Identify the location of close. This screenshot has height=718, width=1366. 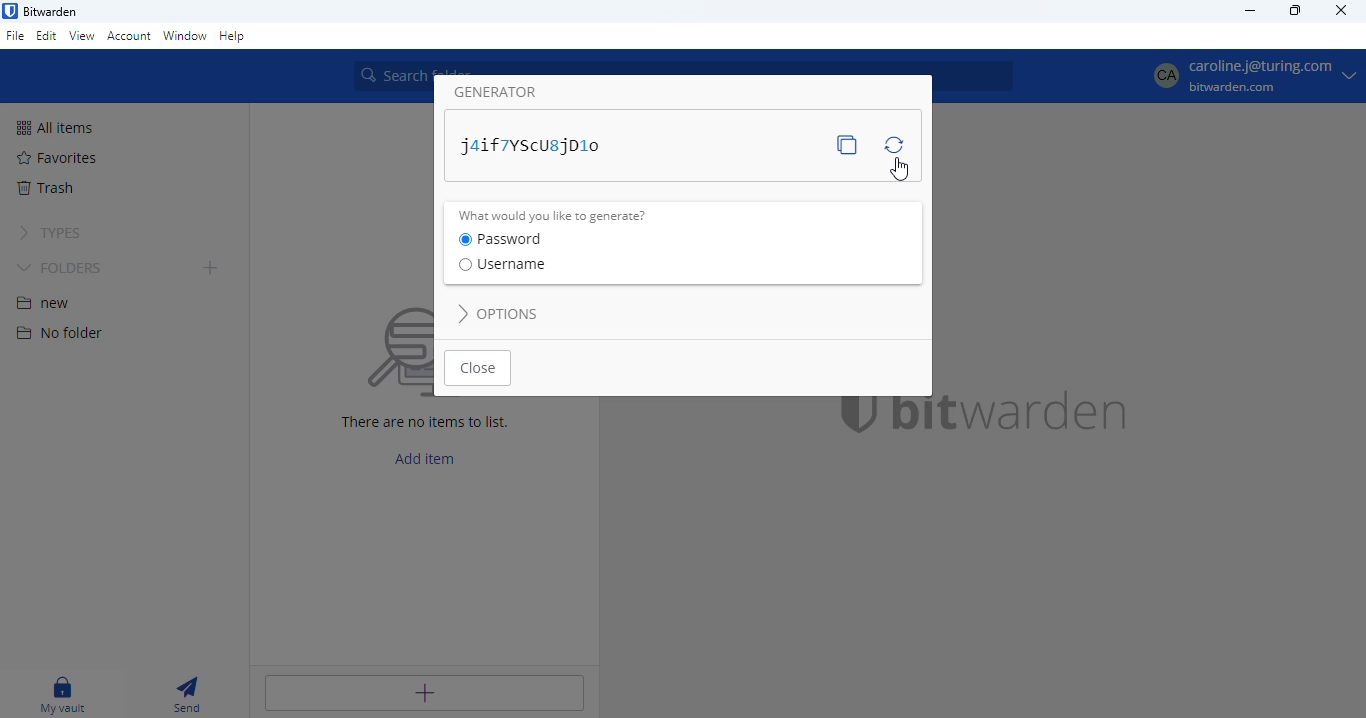
(1342, 9).